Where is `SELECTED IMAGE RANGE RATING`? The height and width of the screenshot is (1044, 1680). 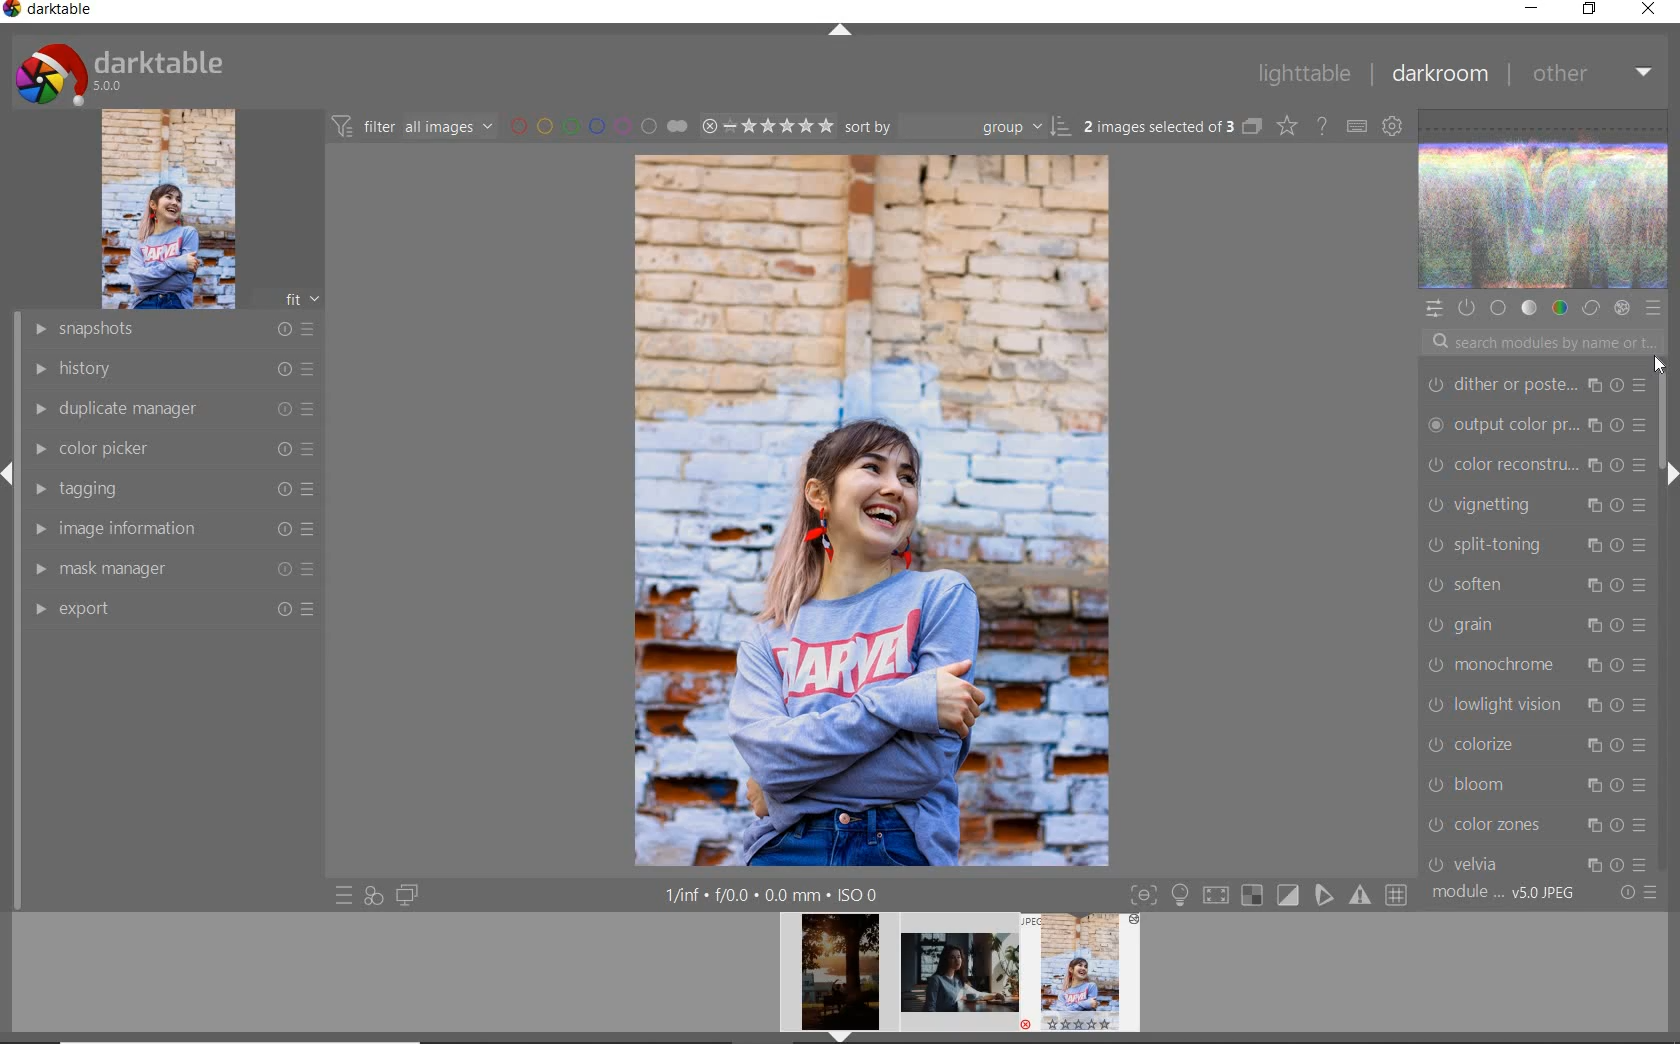
SELECTED IMAGE RANGE RATING is located at coordinates (767, 124).